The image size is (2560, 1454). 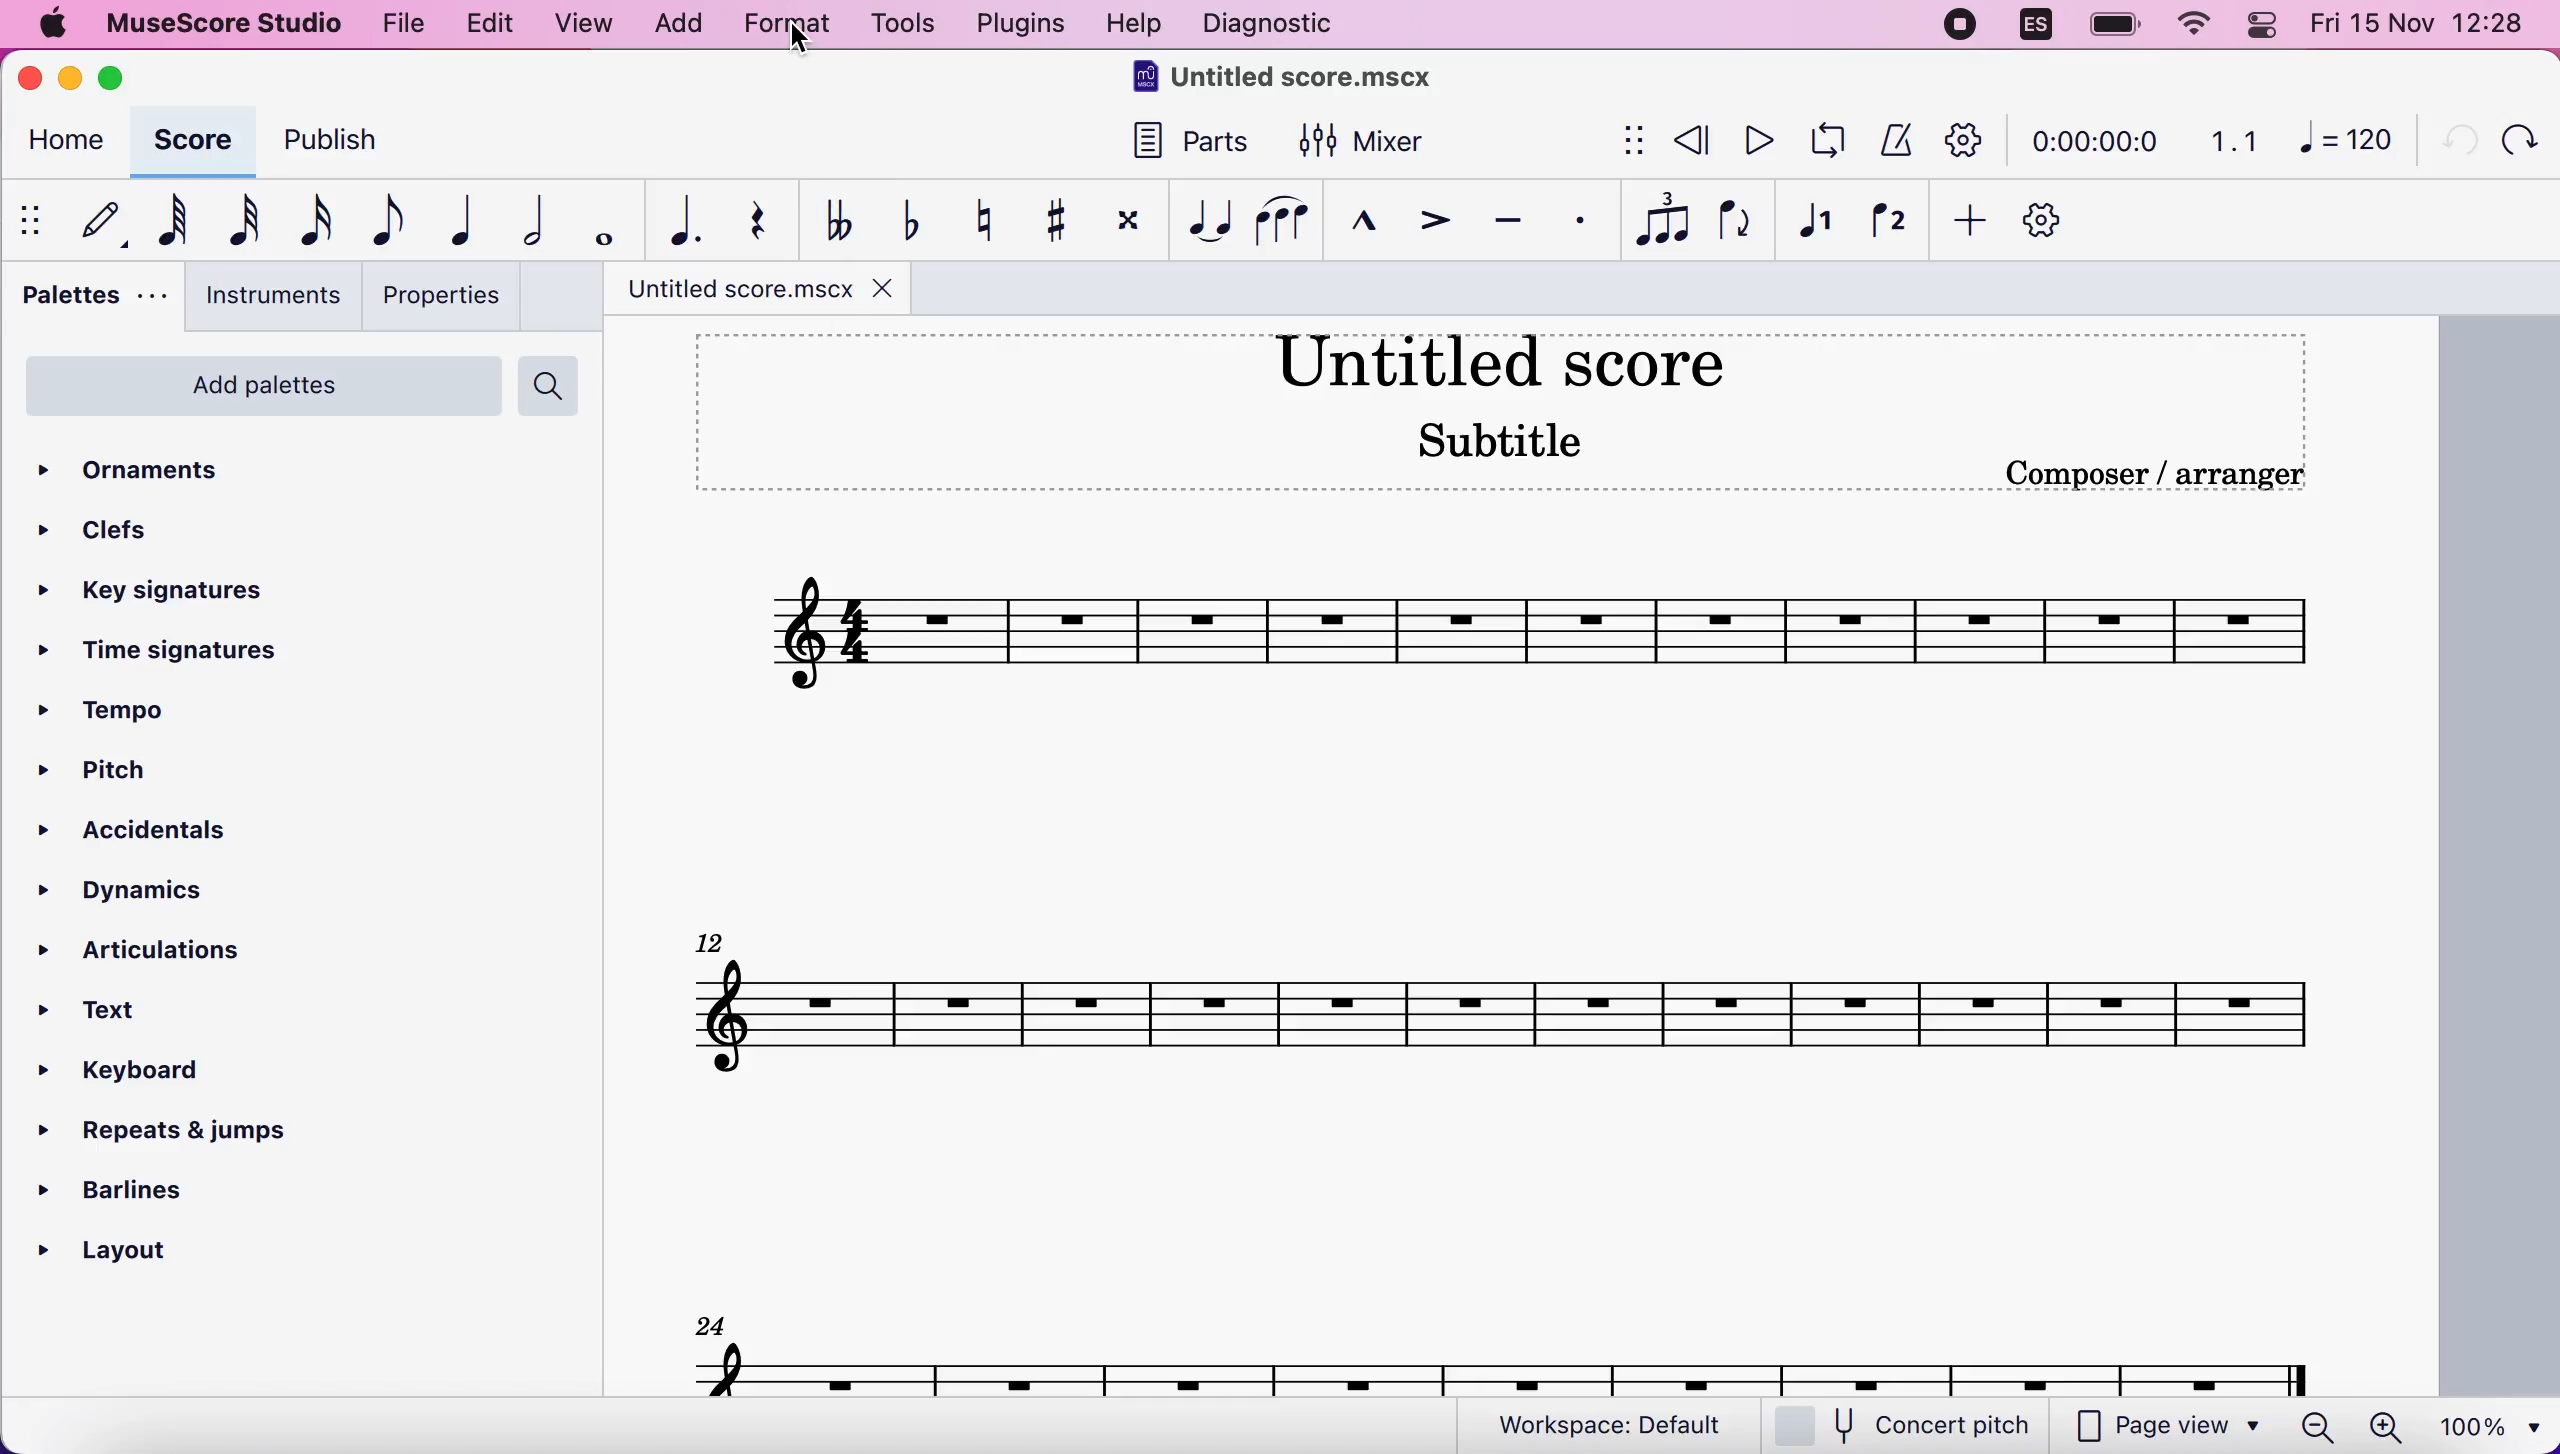 What do you see at coordinates (1963, 222) in the screenshot?
I see `add` at bounding box center [1963, 222].